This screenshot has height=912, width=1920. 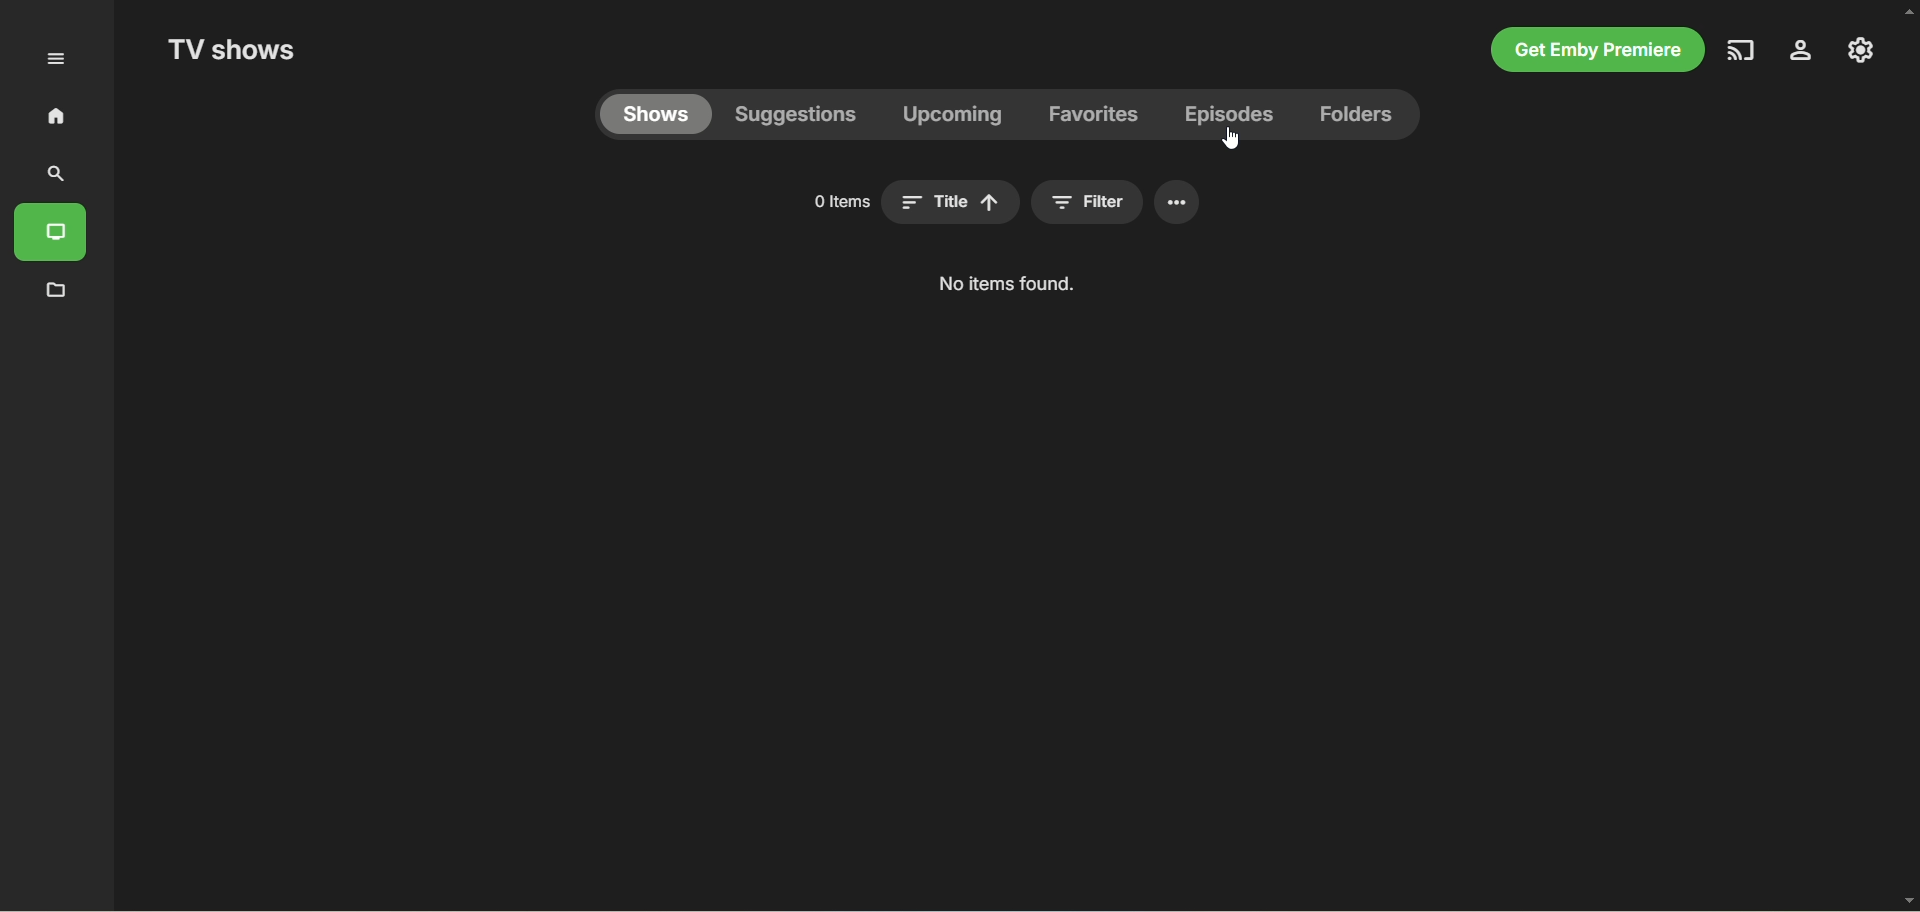 I want to click on get emby premier, so click(x=1597, y=50).